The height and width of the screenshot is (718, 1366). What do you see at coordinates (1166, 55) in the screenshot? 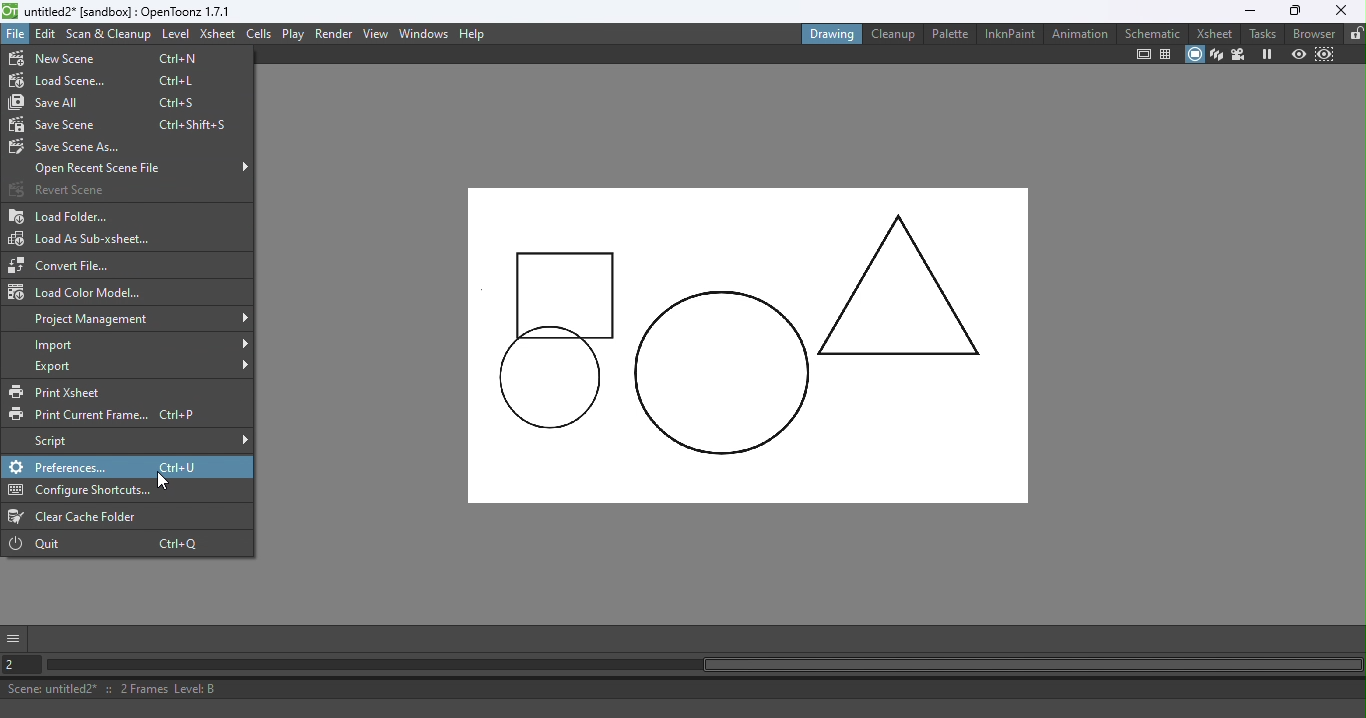
I see `Field guide` at bounding box center [1166, 55].